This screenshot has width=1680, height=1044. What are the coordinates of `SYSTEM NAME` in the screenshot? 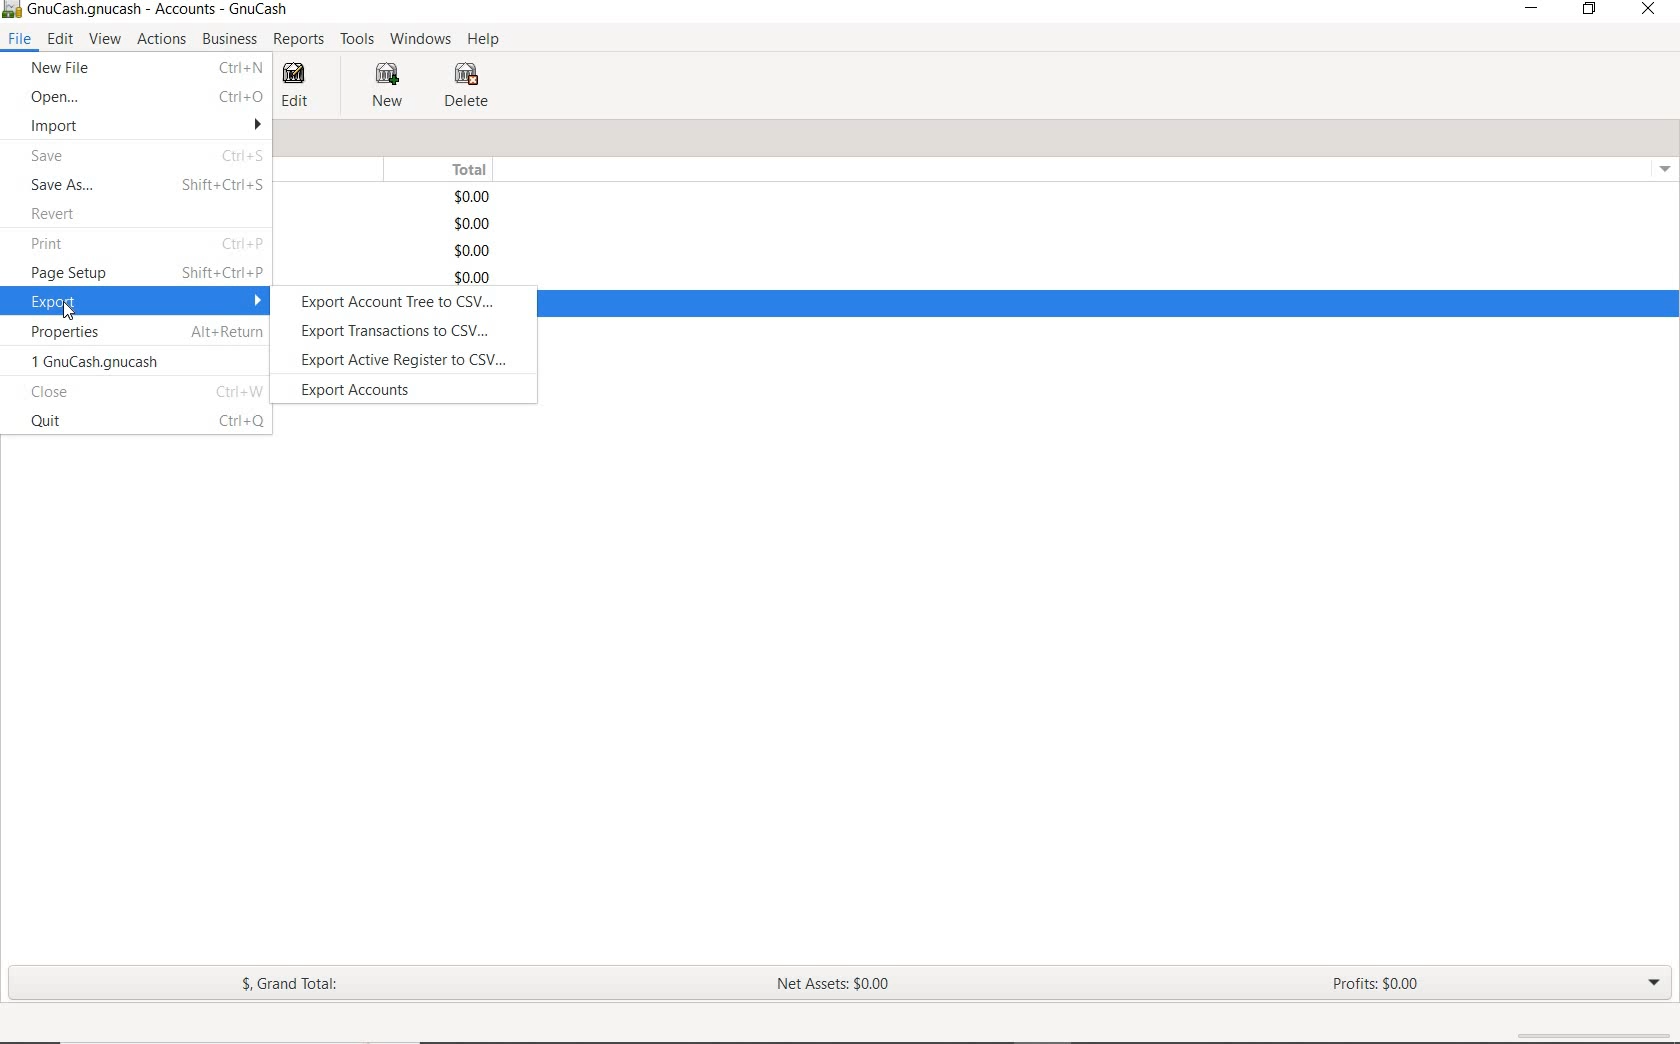 It's located at (152, 11).